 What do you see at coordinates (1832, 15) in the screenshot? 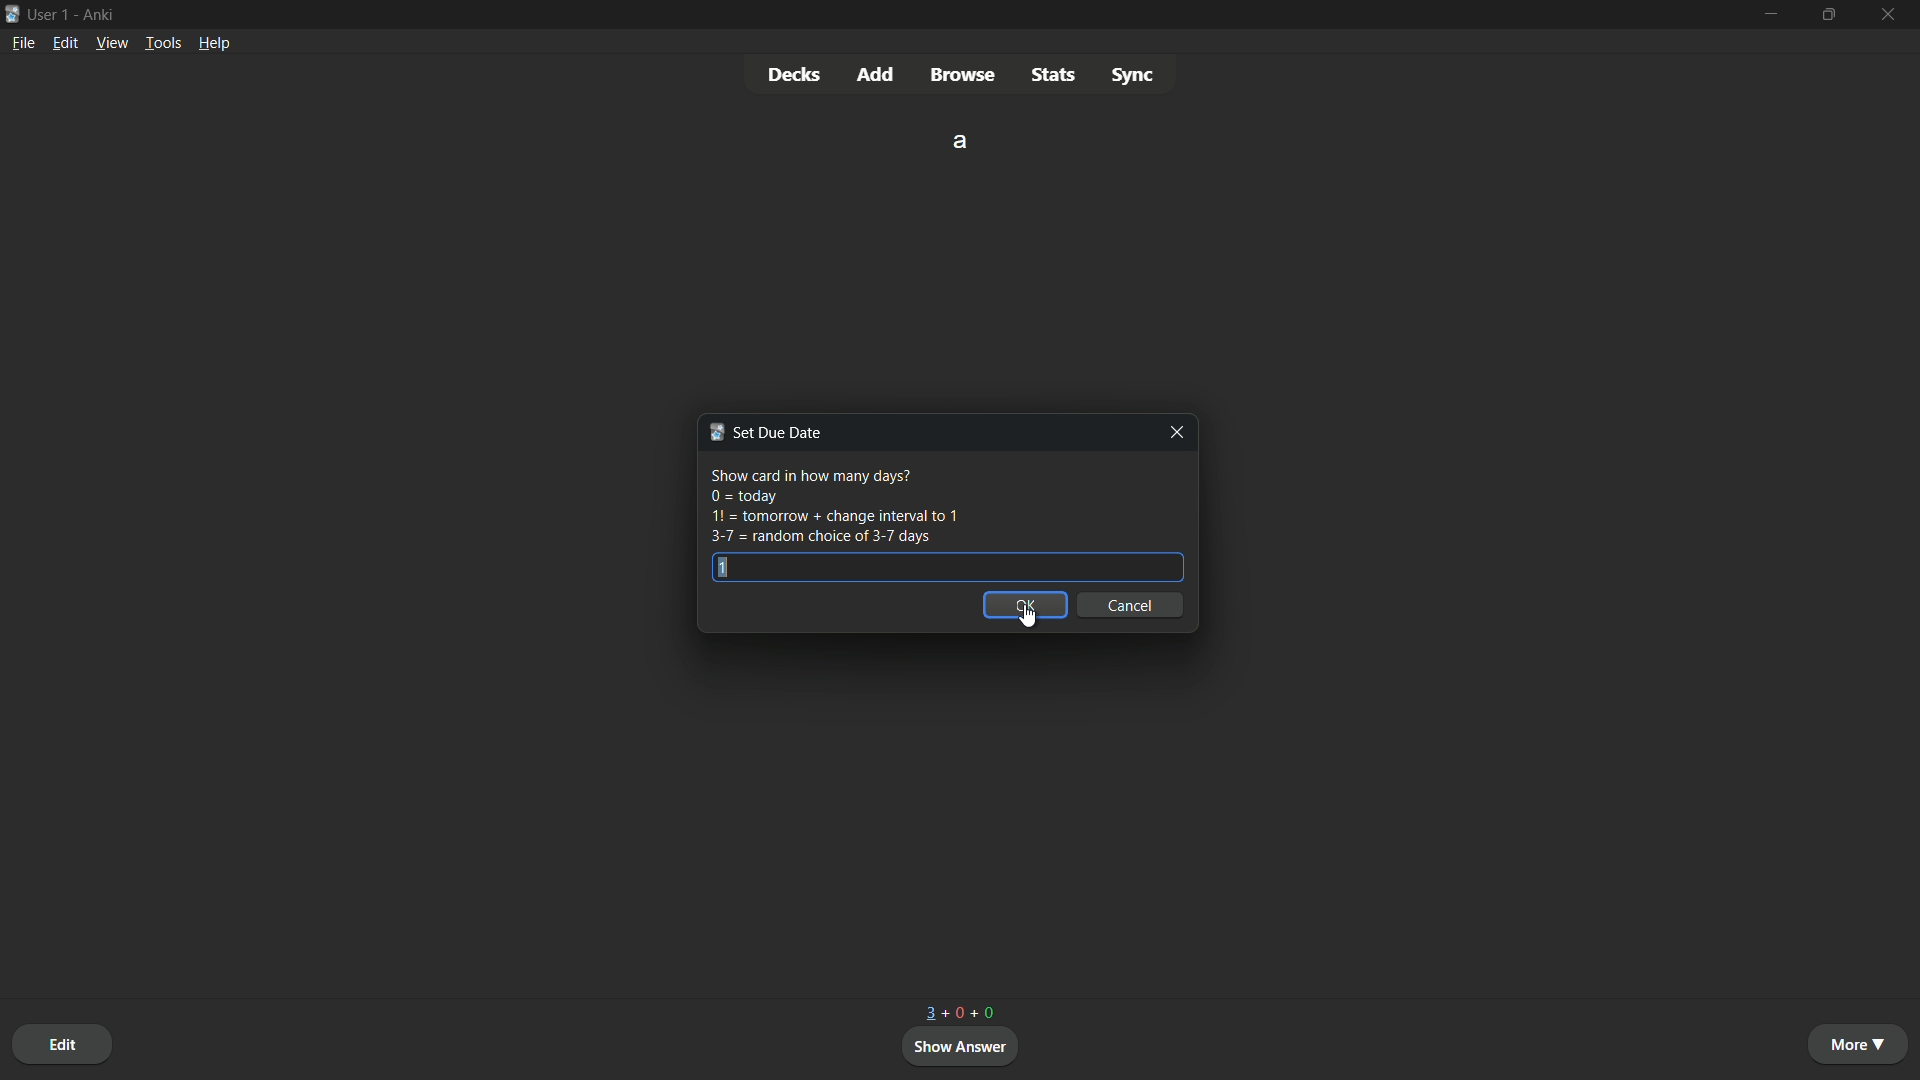
I see `maximize` at bounding box center [1832, 15].